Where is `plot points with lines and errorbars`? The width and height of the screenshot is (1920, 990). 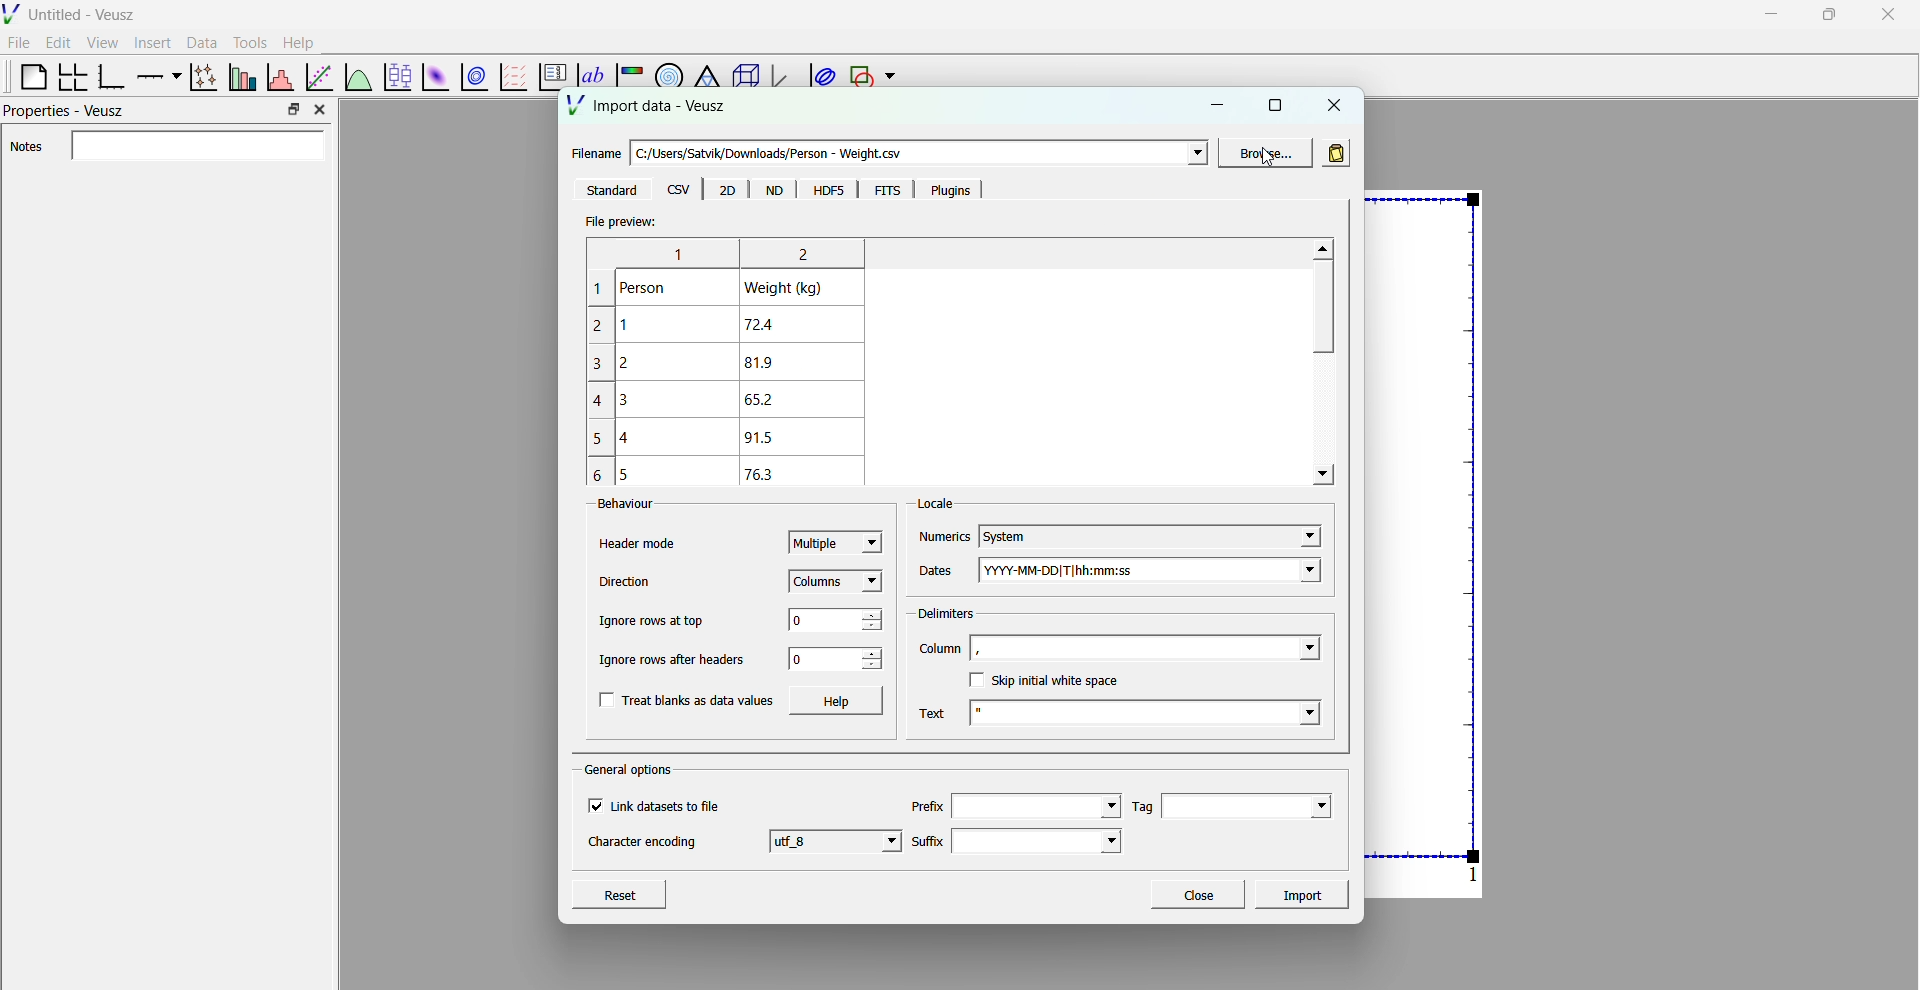 plot points with lines and errorbars is located at coordinates (201, 77).